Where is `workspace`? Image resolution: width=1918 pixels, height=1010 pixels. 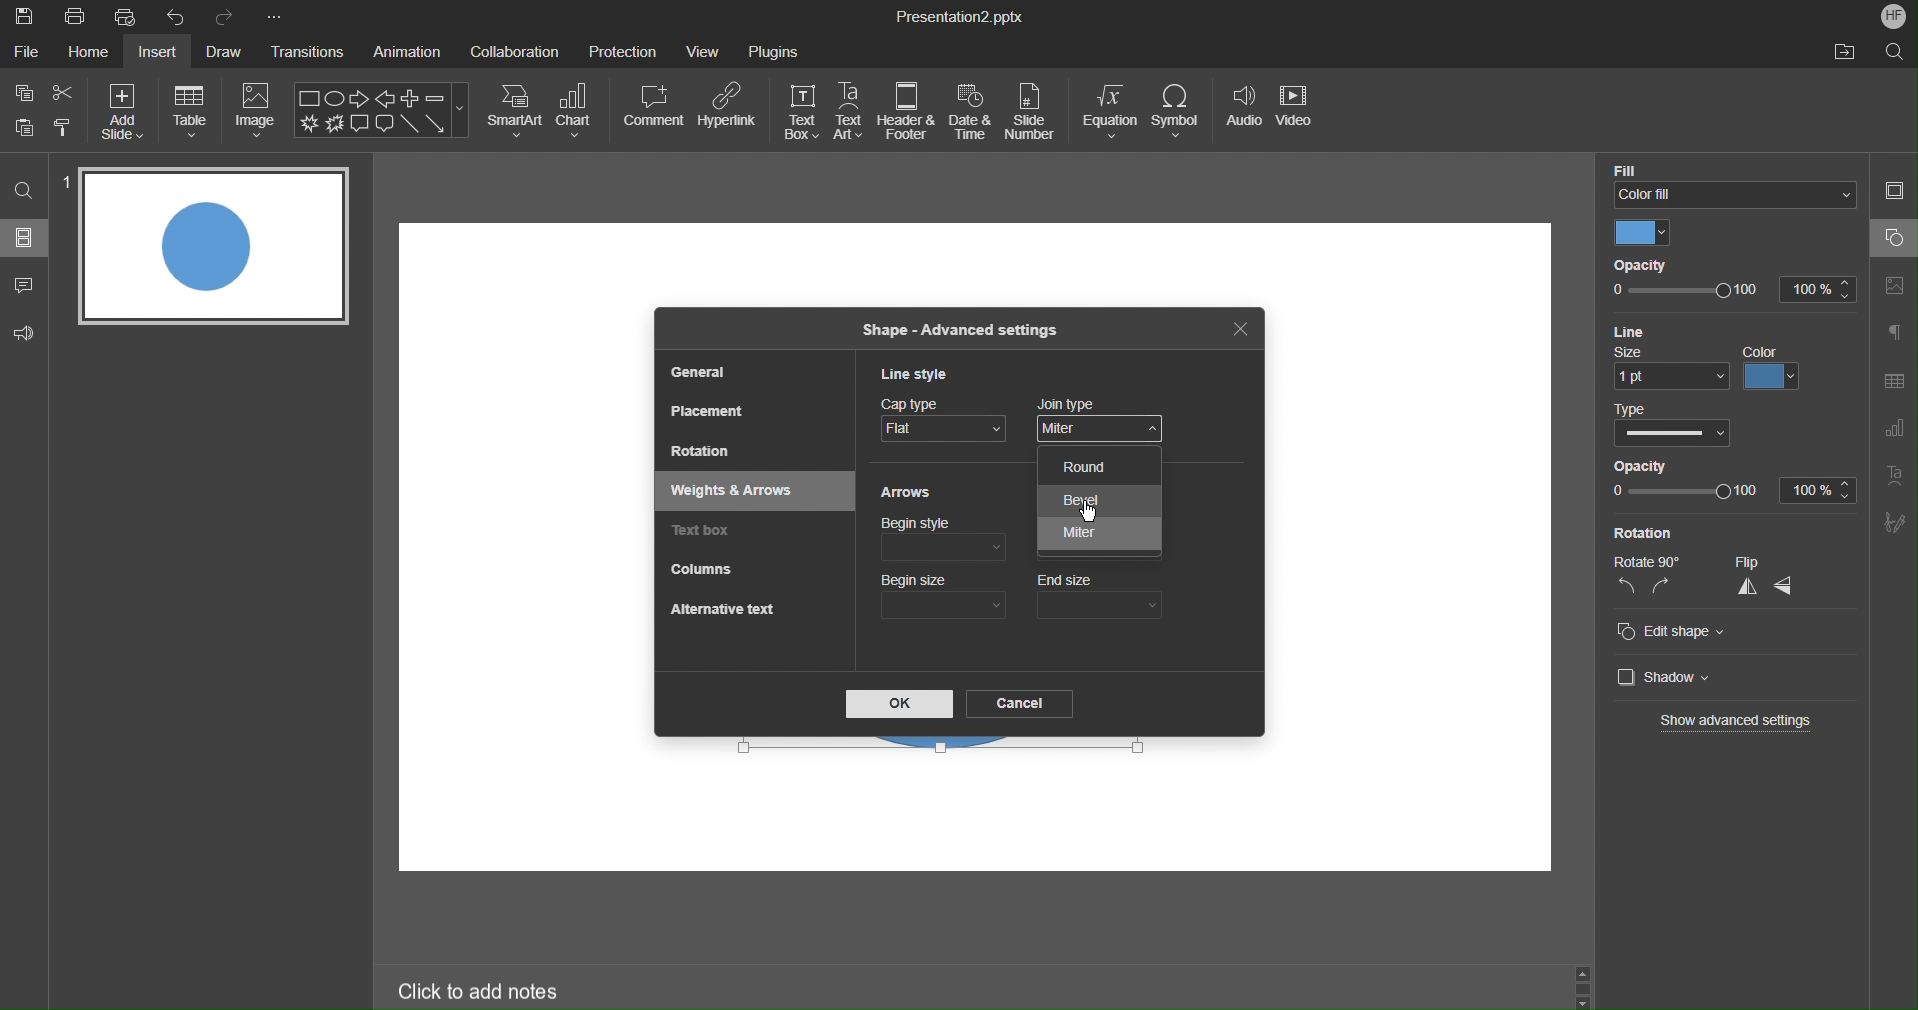 workspace is located at coordinates (959, 262).